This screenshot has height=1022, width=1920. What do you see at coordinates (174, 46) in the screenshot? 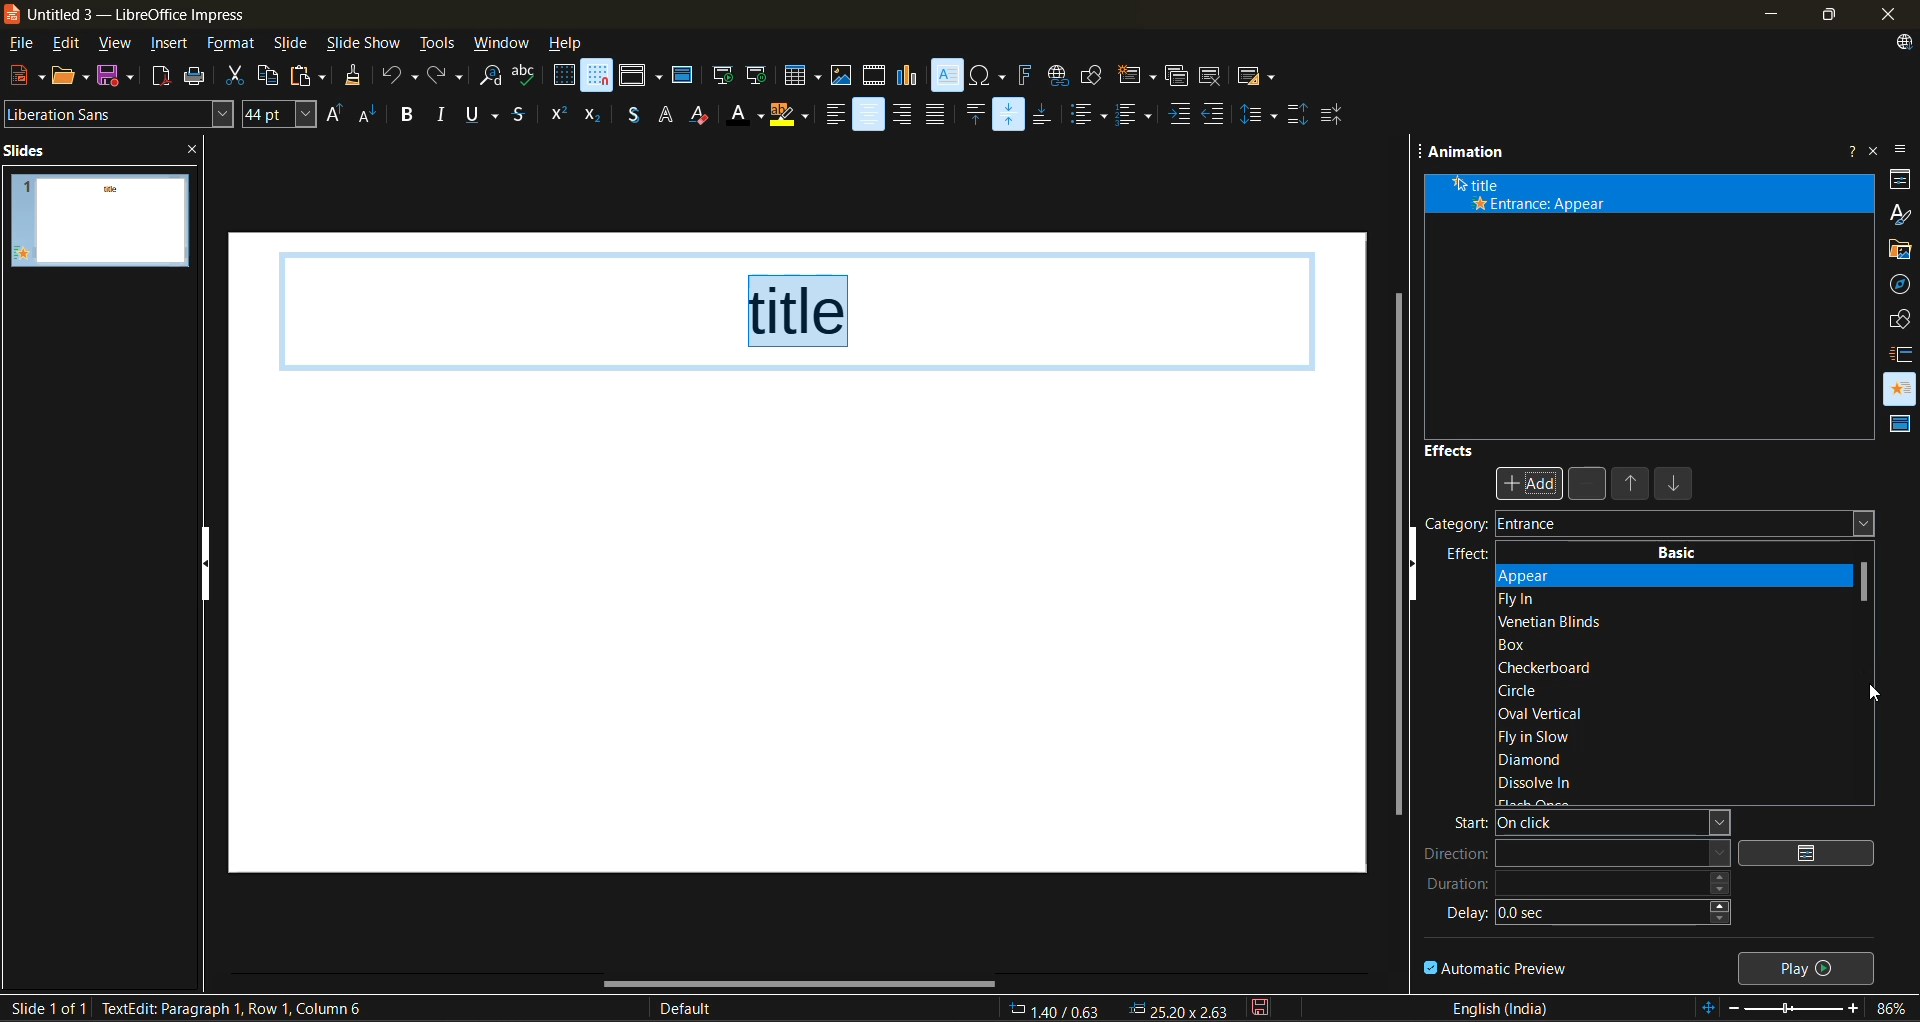
I see `insert` at bounding box center [174, 46].